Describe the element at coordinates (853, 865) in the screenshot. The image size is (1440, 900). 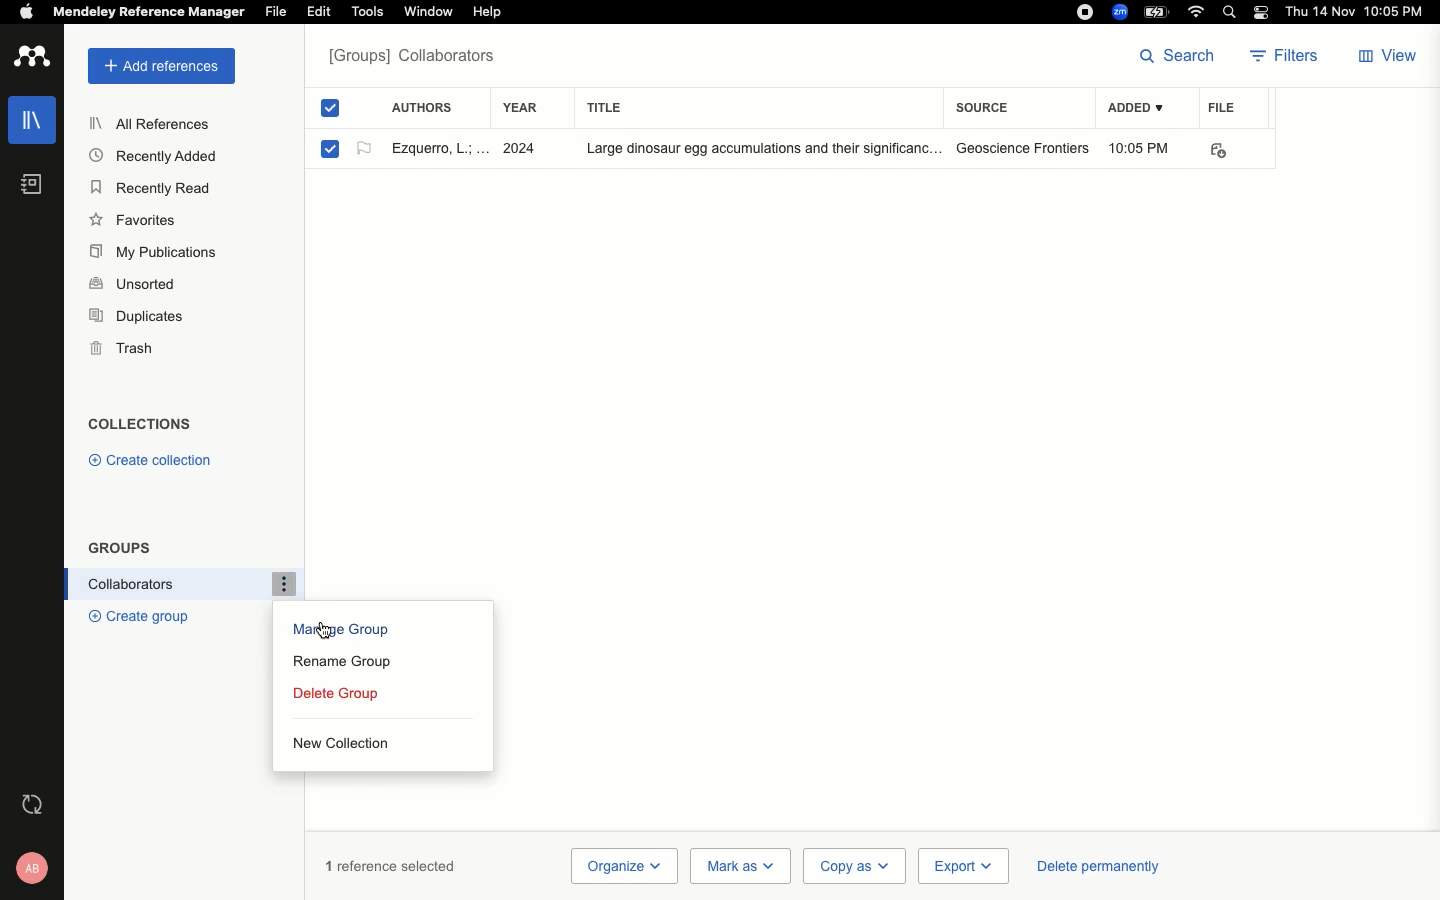
I see `Copy as` at that location.